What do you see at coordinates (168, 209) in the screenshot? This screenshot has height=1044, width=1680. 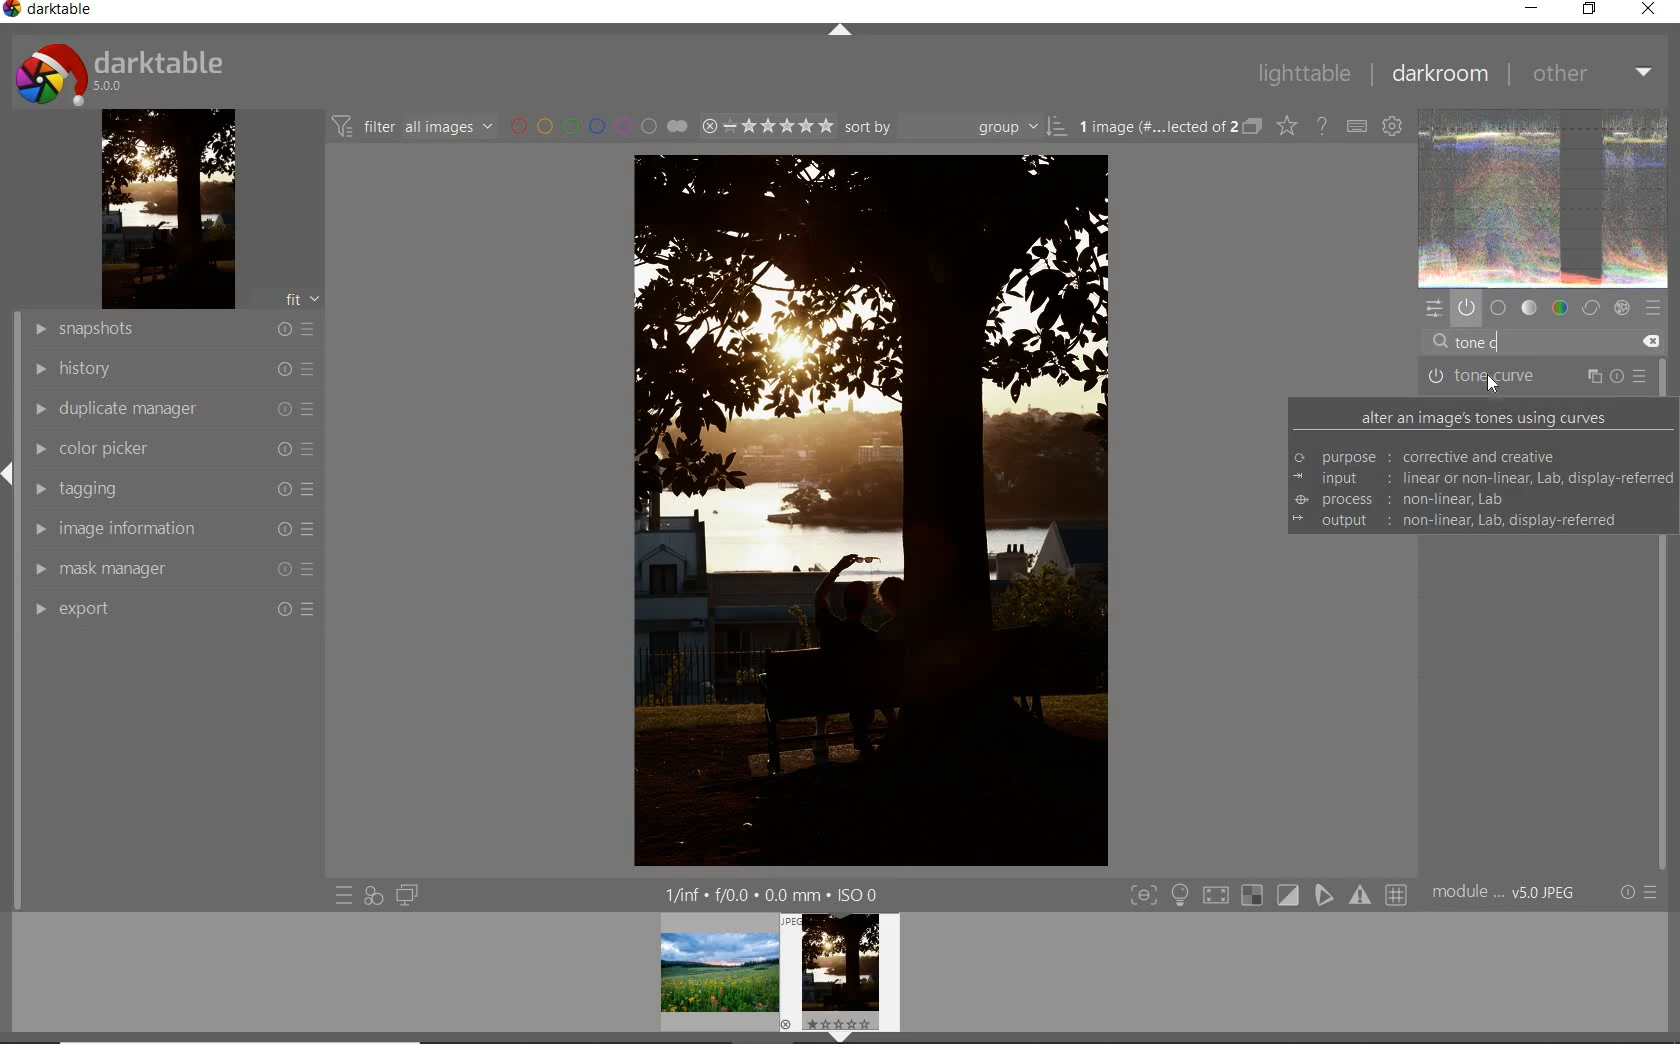 I see `image` at bounding box center [168, 209].